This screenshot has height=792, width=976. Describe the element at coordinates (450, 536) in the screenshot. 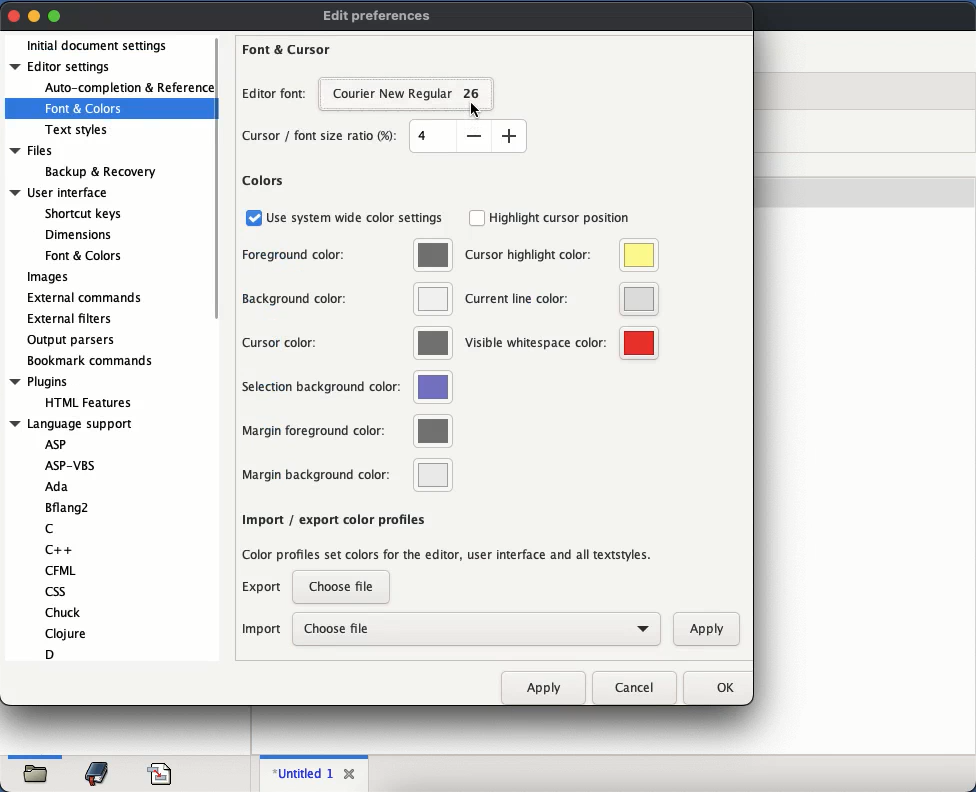

I see `import export color profiles` at that location.